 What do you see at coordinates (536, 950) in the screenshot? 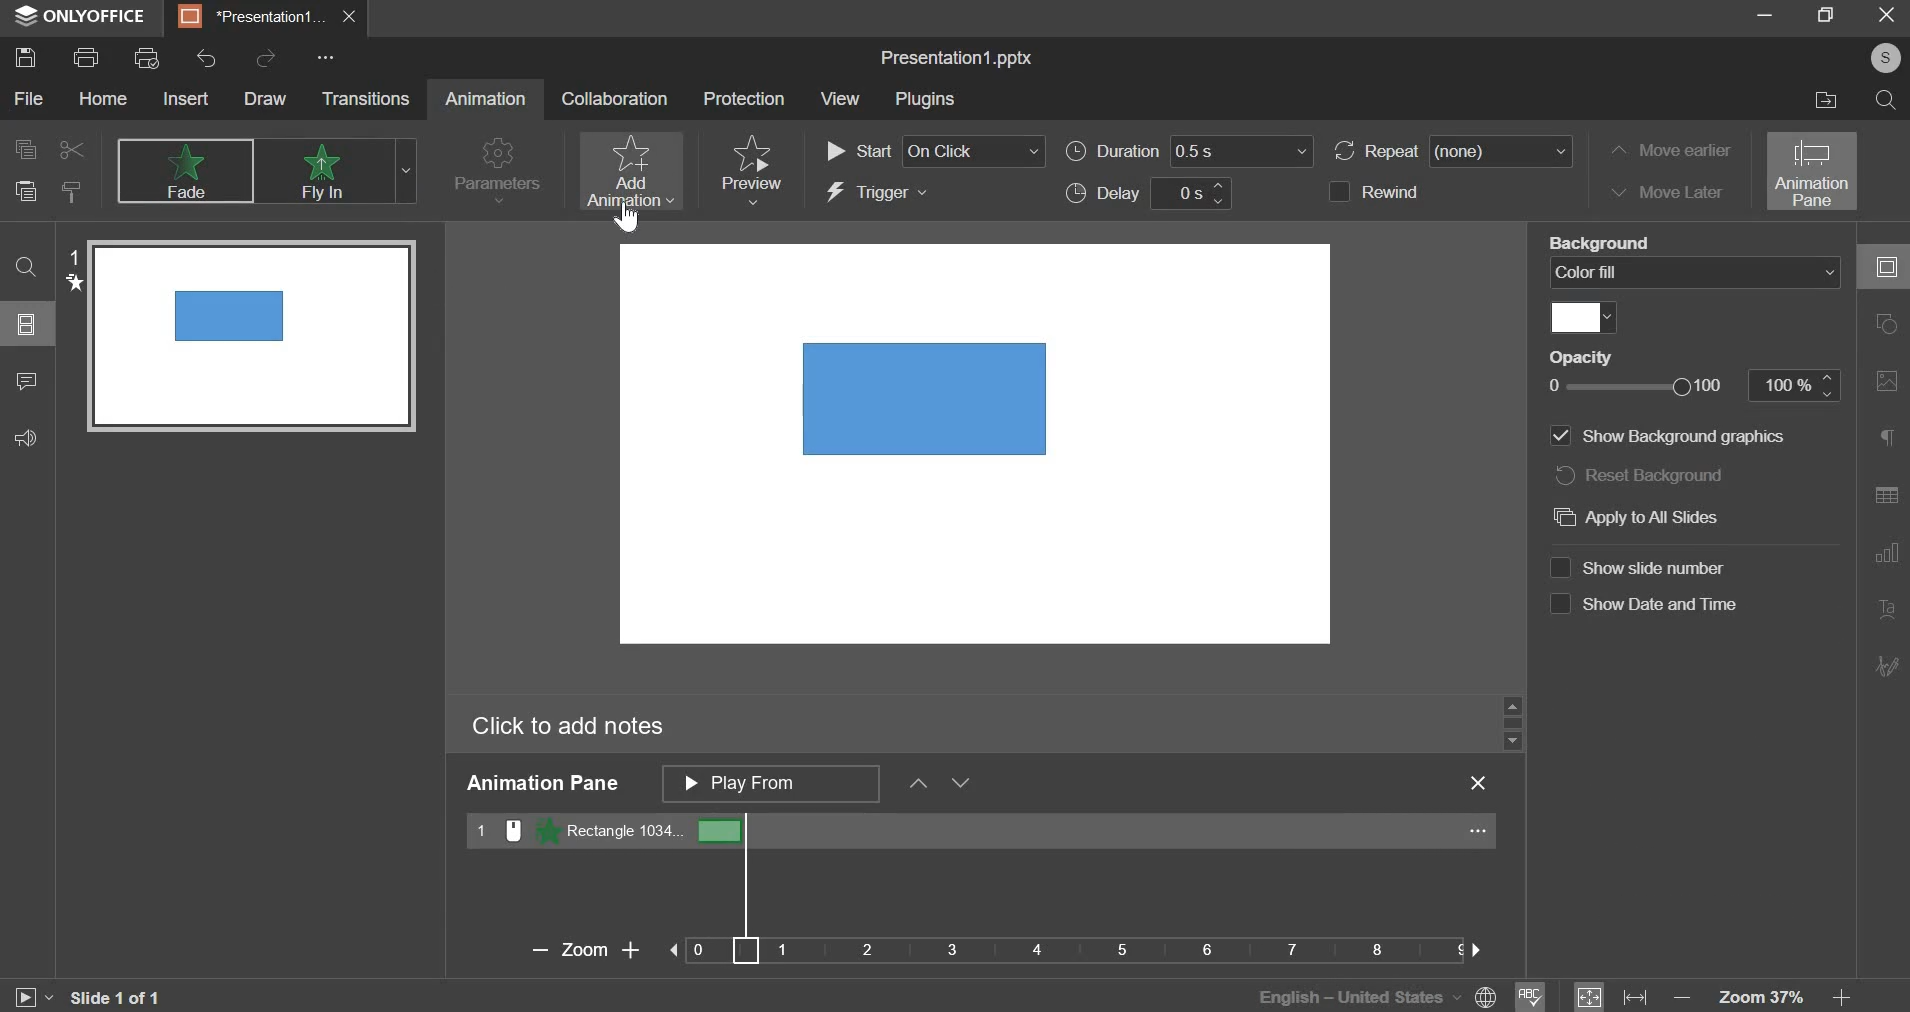
I see `Zoom Out` at bounding box center [536, 950].